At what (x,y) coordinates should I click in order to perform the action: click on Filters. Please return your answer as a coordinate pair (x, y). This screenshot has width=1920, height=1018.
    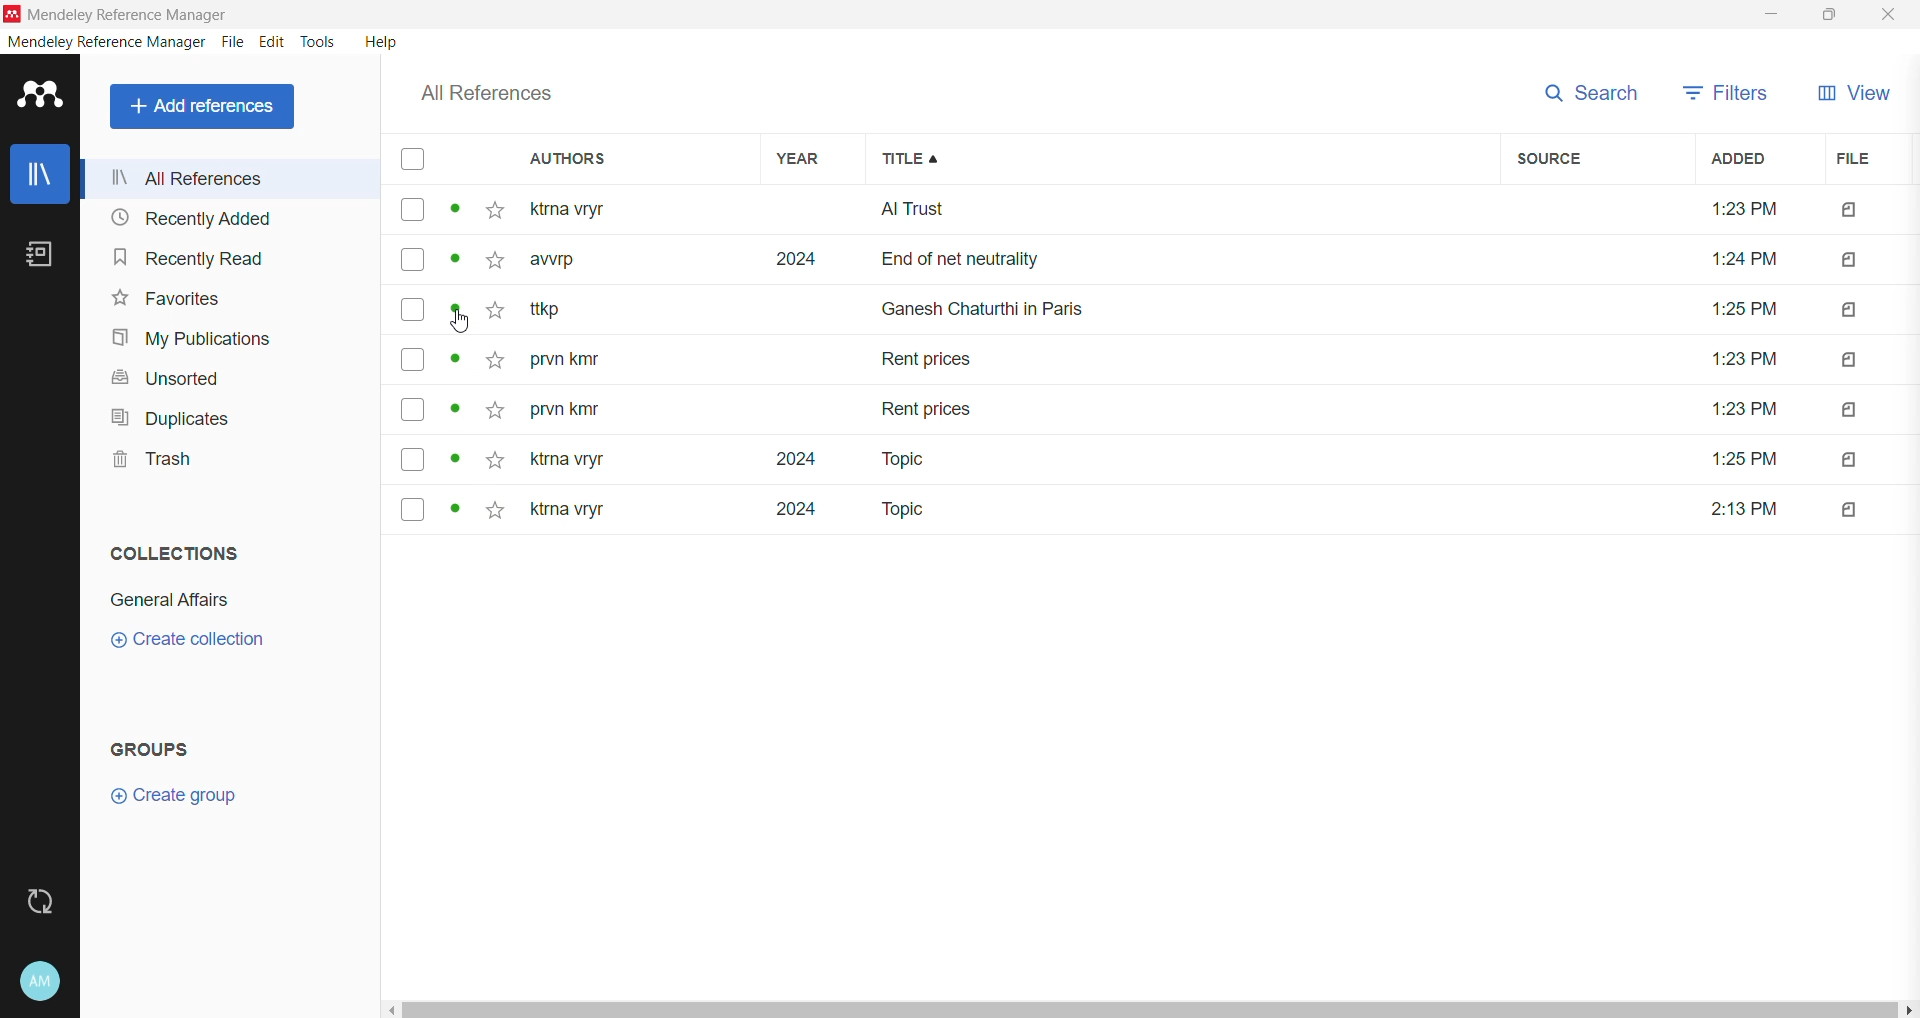
    Looking at the image, I should click on (1725, 93).